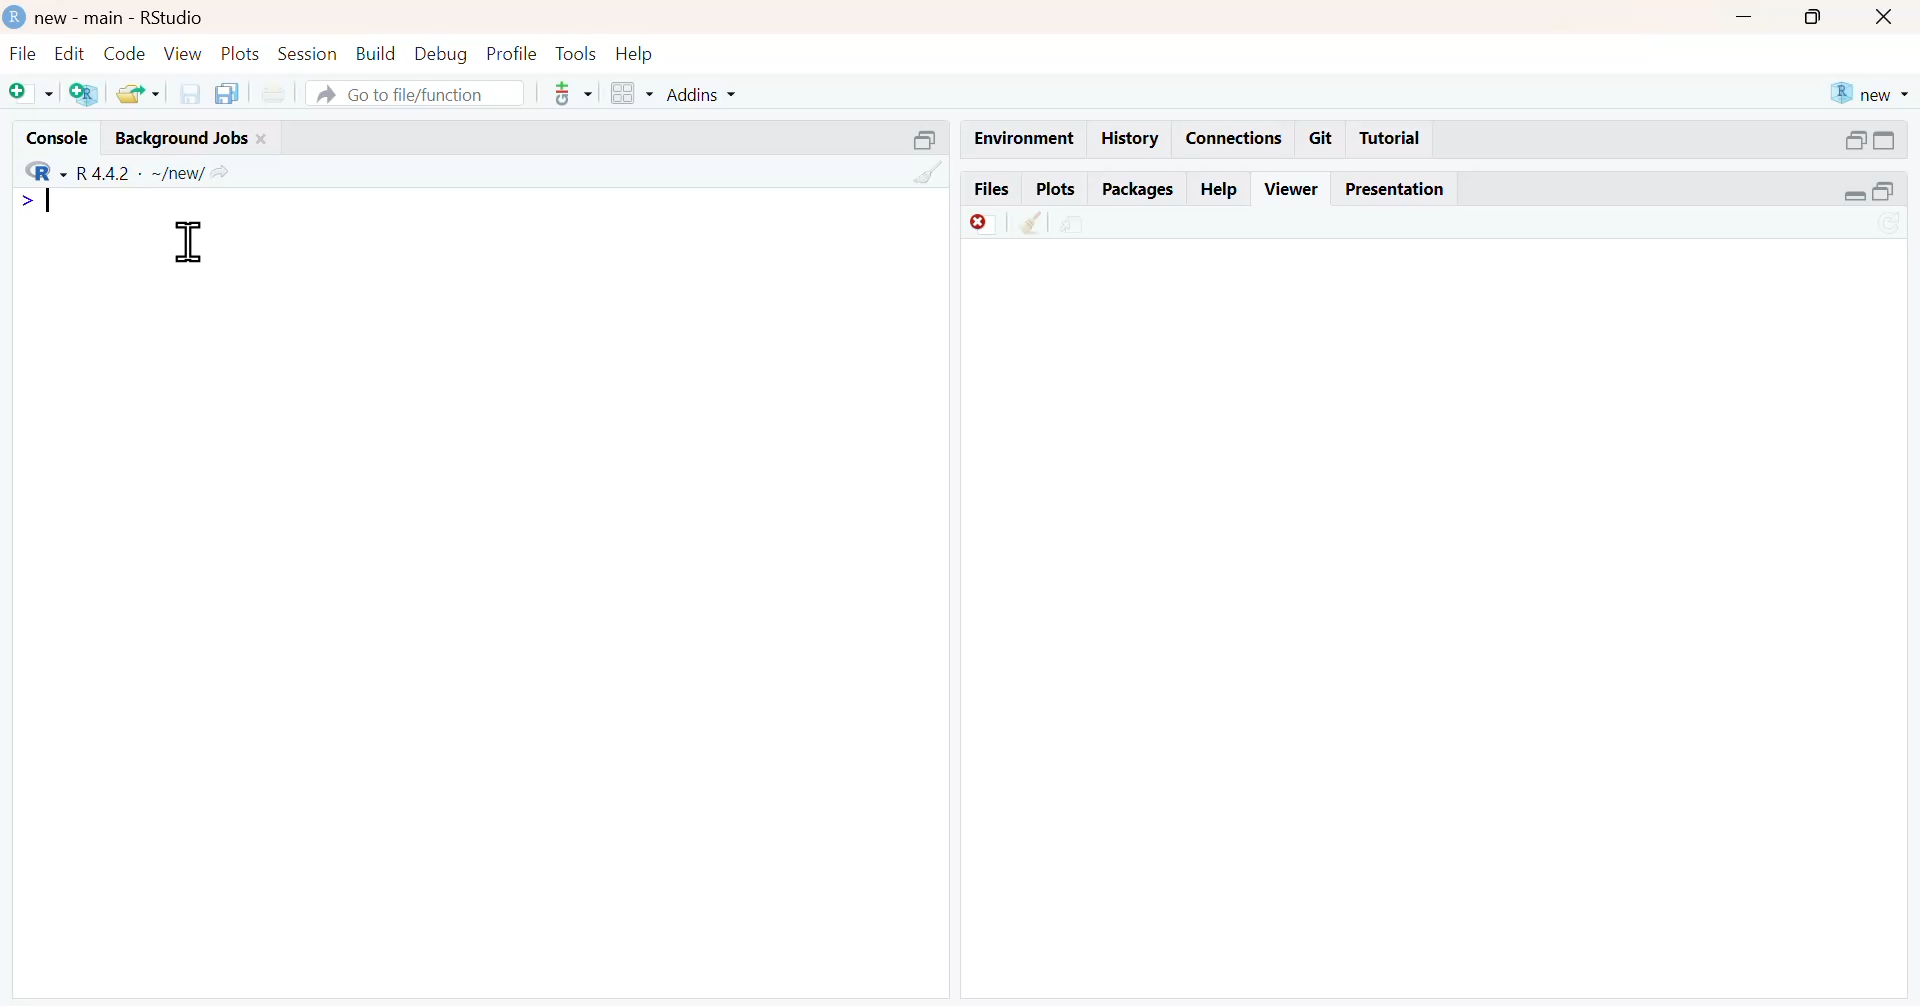 This screenshot has width=1920, height=1006. I want to click on build, so click(377, 53).